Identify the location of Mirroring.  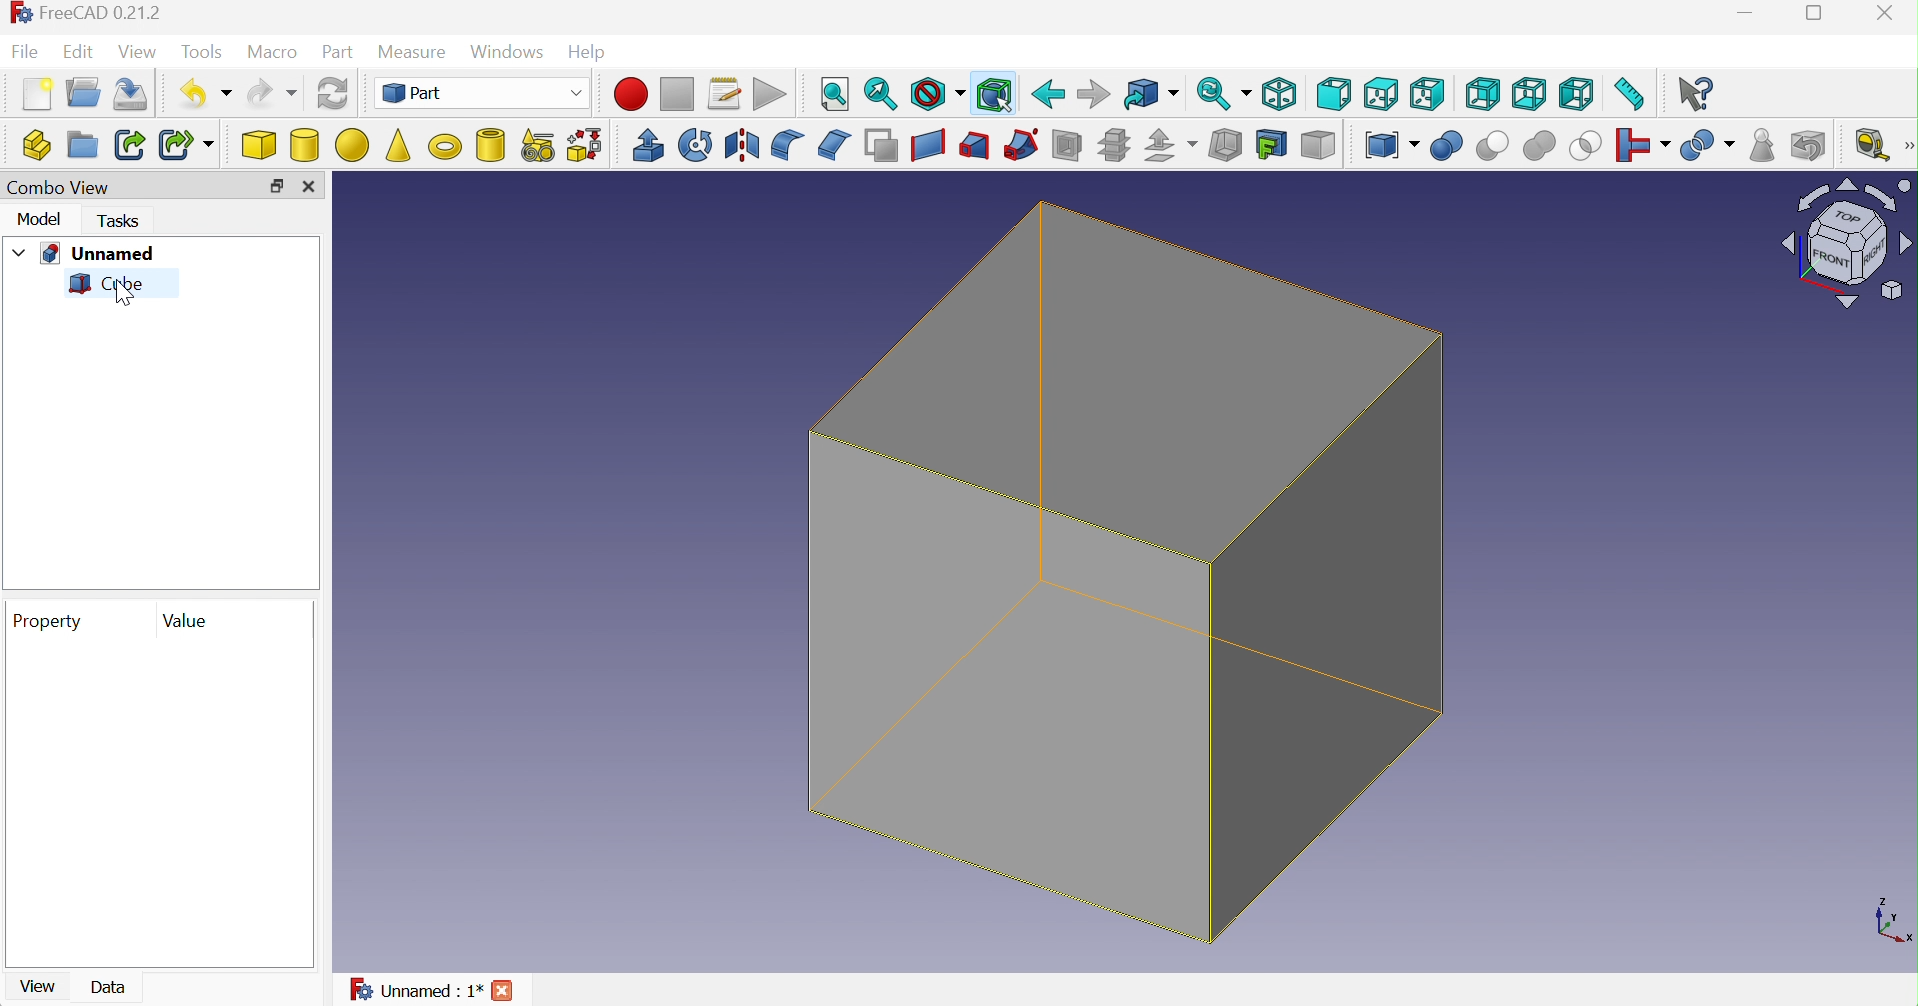
(743, 147).